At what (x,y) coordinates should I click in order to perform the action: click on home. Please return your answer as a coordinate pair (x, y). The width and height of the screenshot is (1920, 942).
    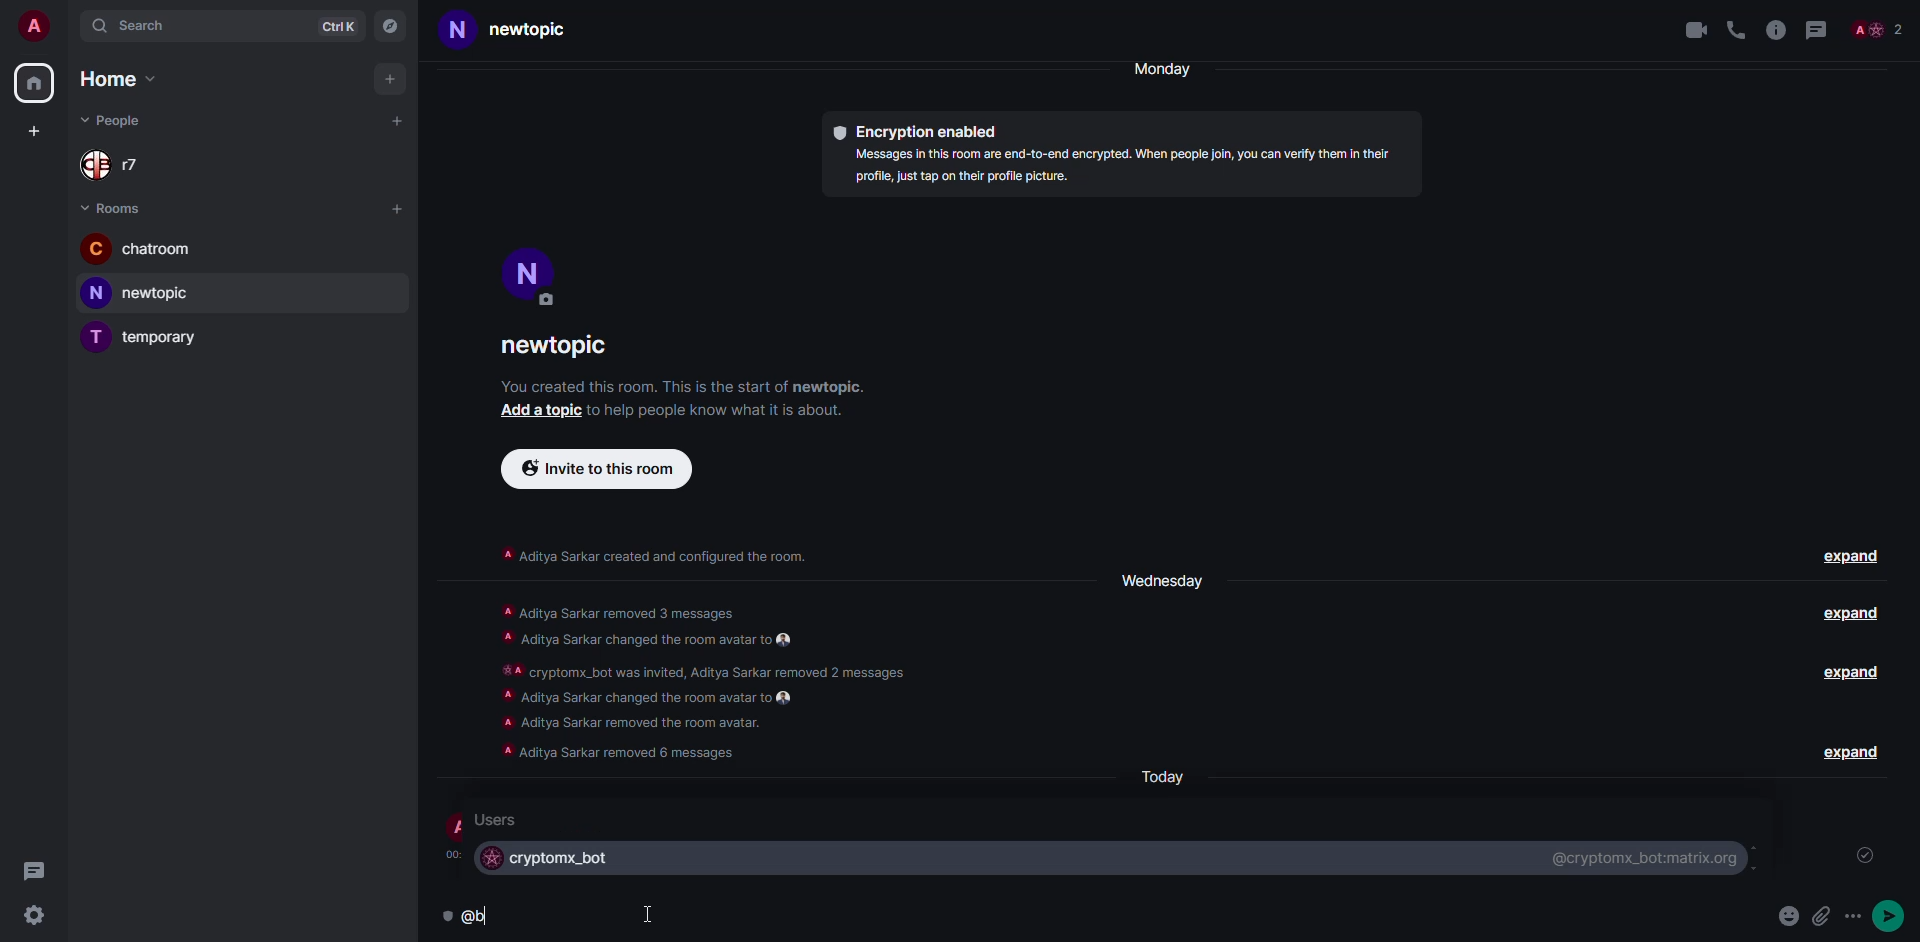
    Looking at the image, I should click on (36, 83).